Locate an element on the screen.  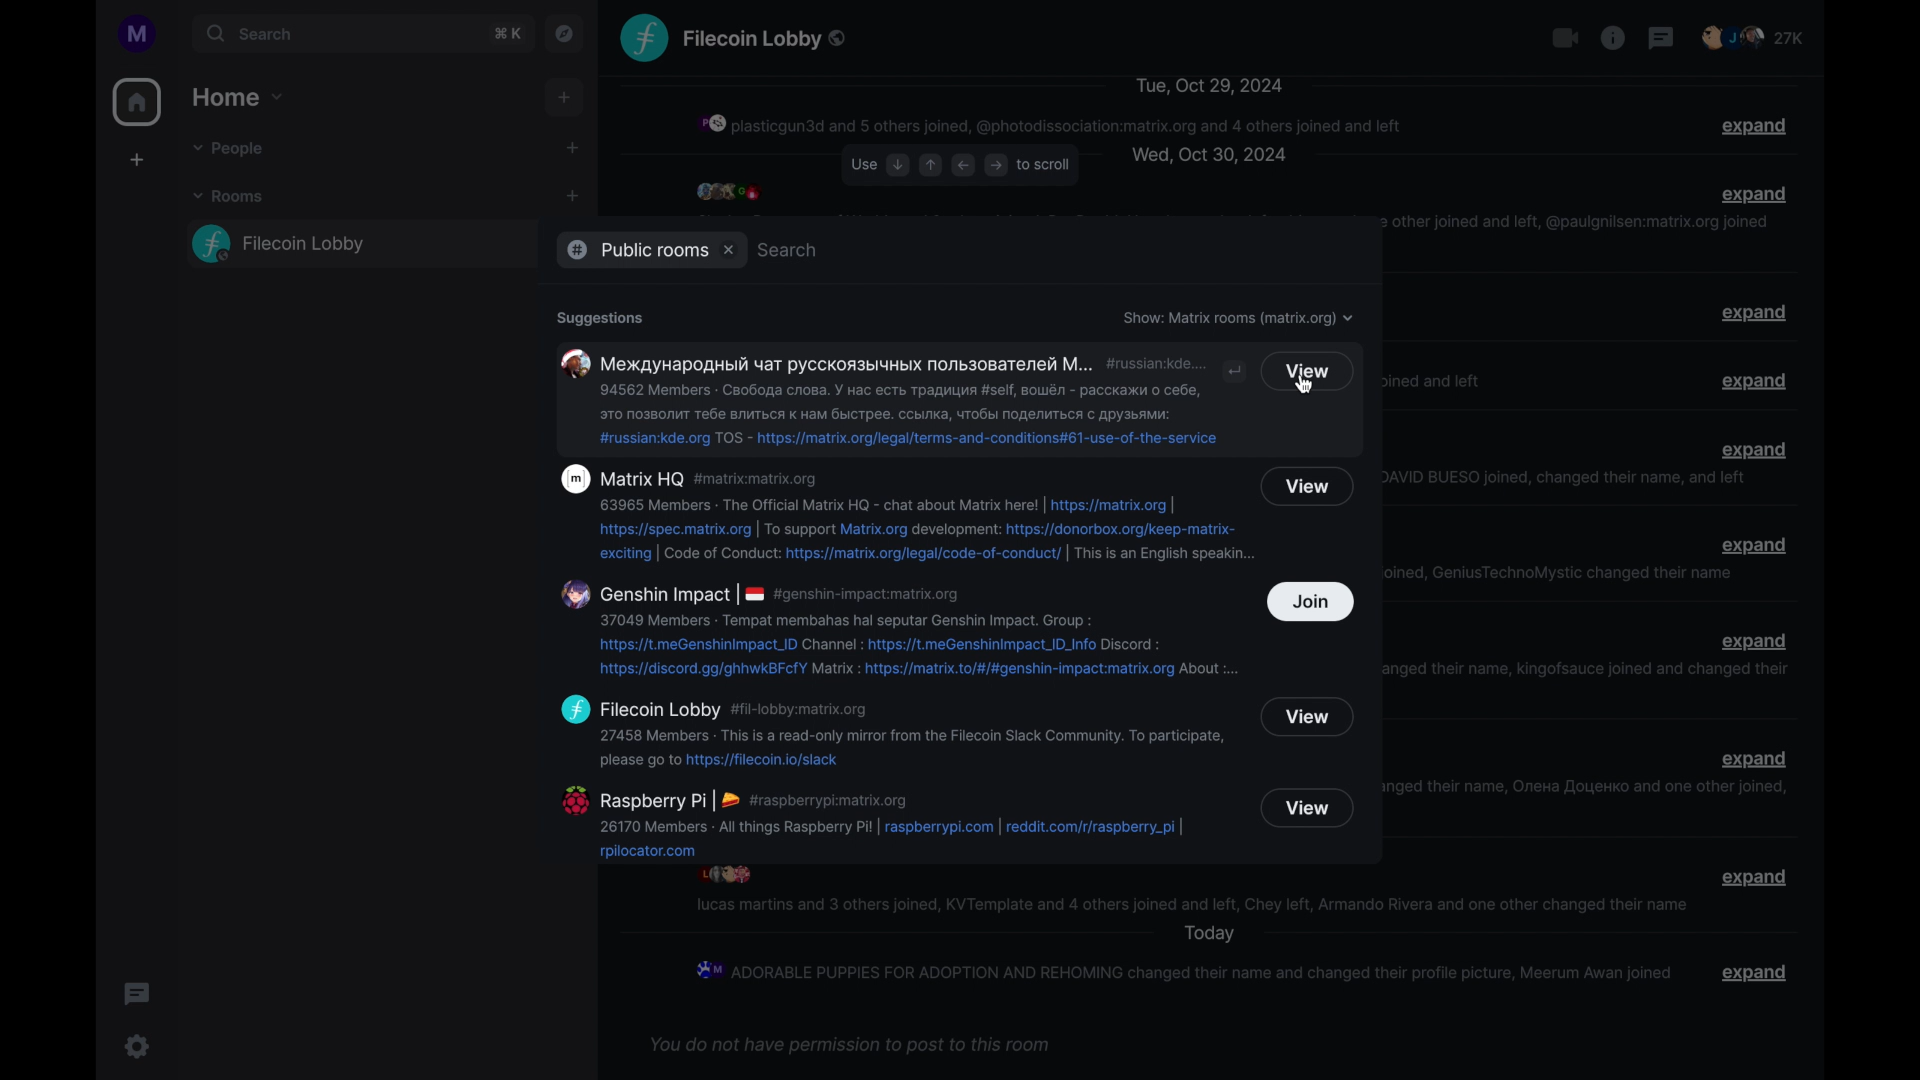
Flecoin lobby is located at coordinates (767, 39).